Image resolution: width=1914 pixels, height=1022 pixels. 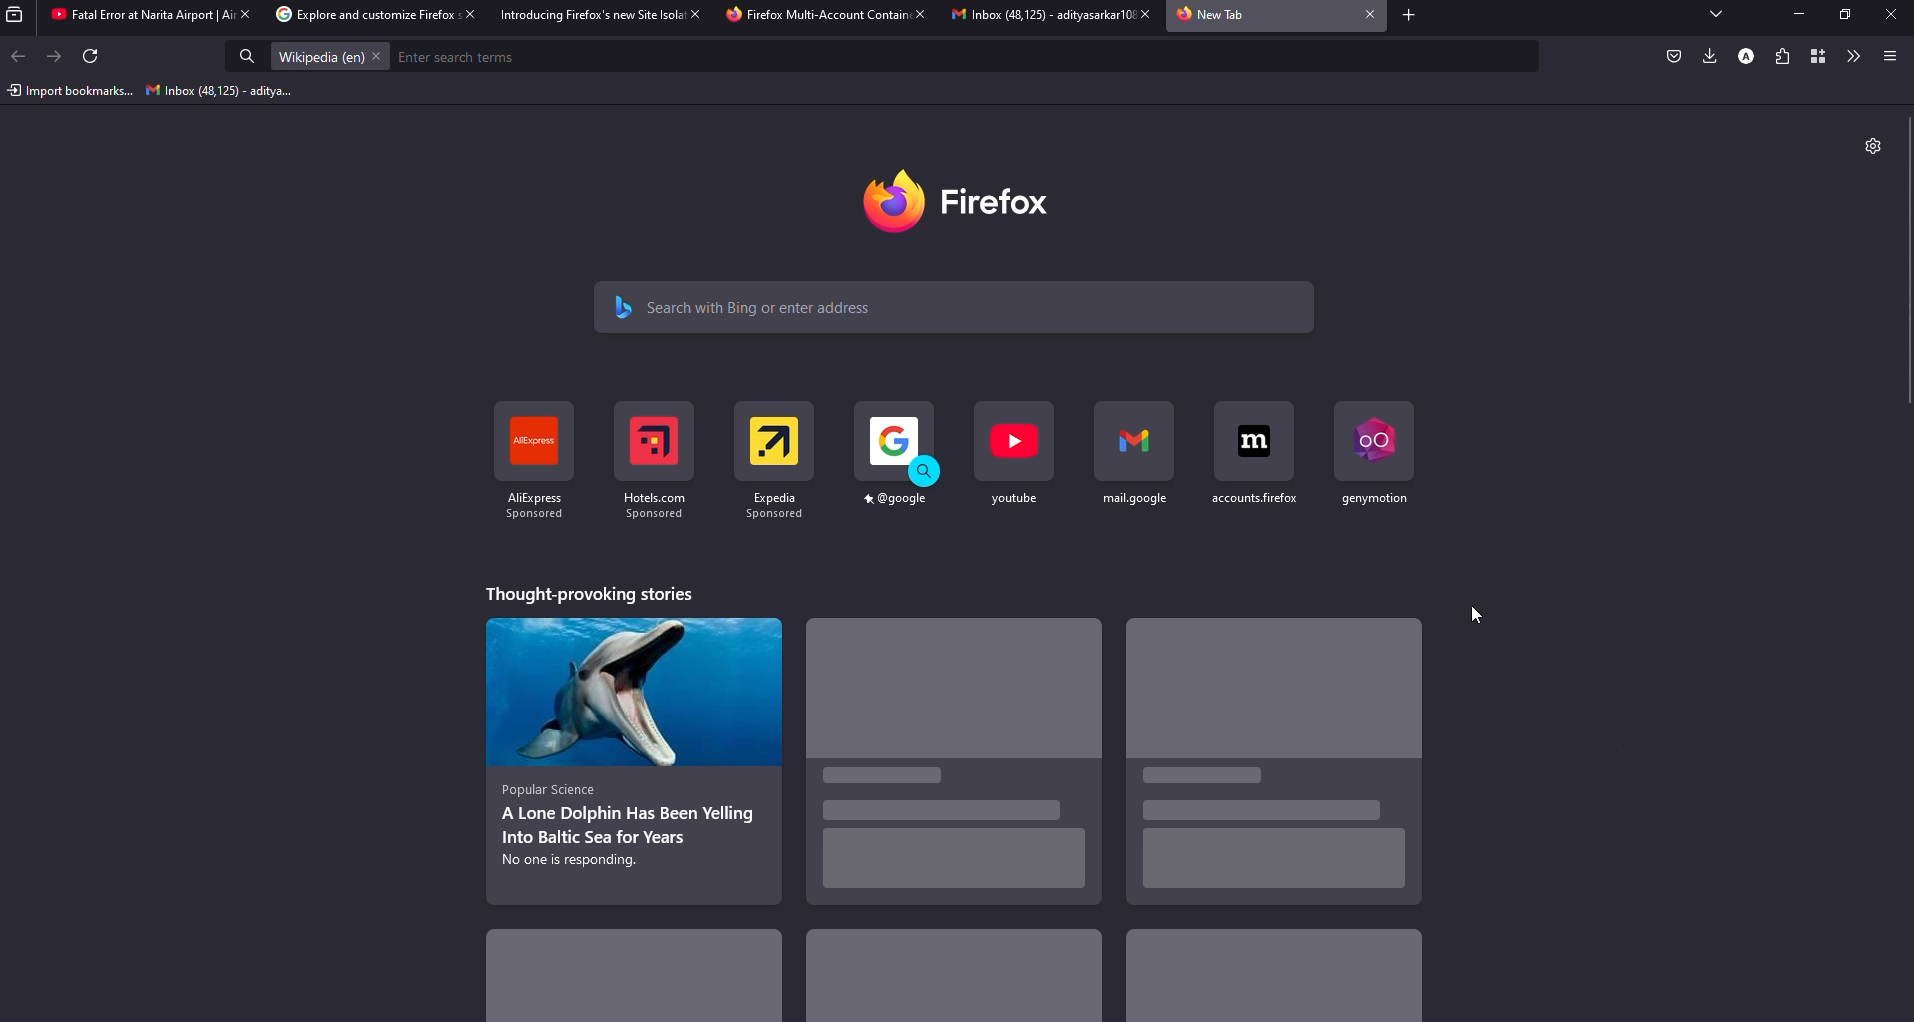 I want to click on stories, so click(x=587, y=593).